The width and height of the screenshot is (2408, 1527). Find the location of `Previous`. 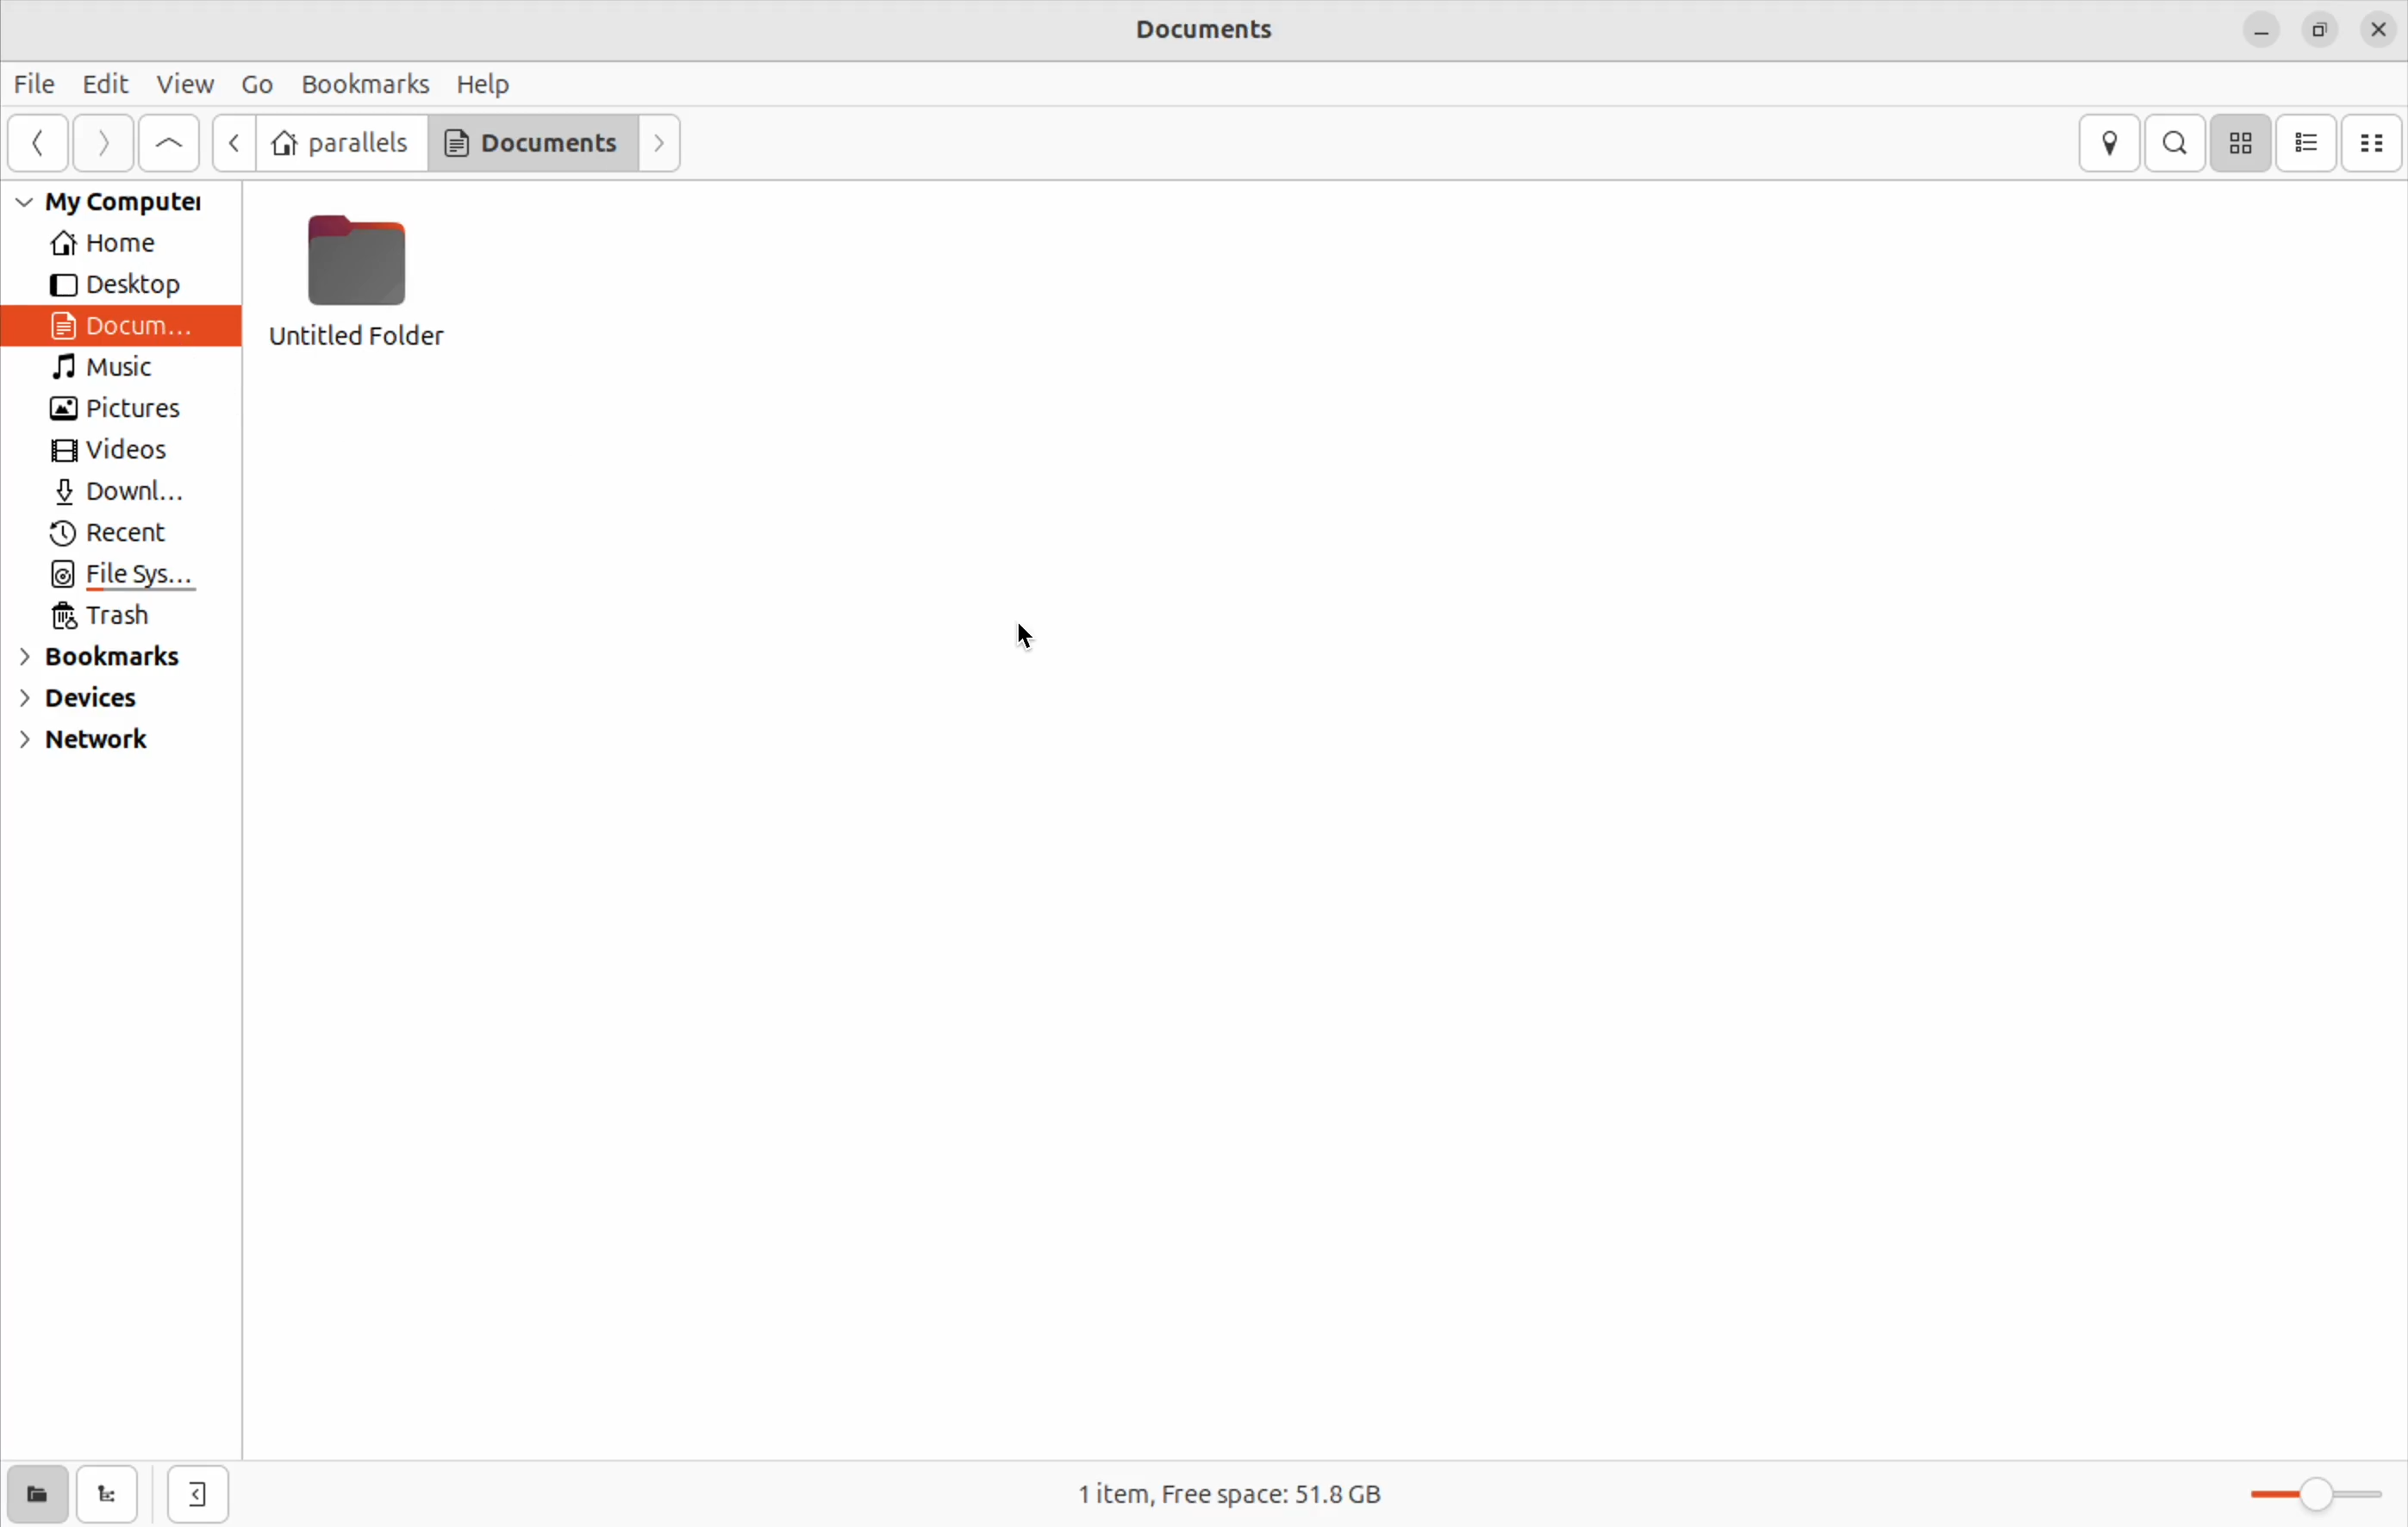

Previous is located at coordinates (234, 144).